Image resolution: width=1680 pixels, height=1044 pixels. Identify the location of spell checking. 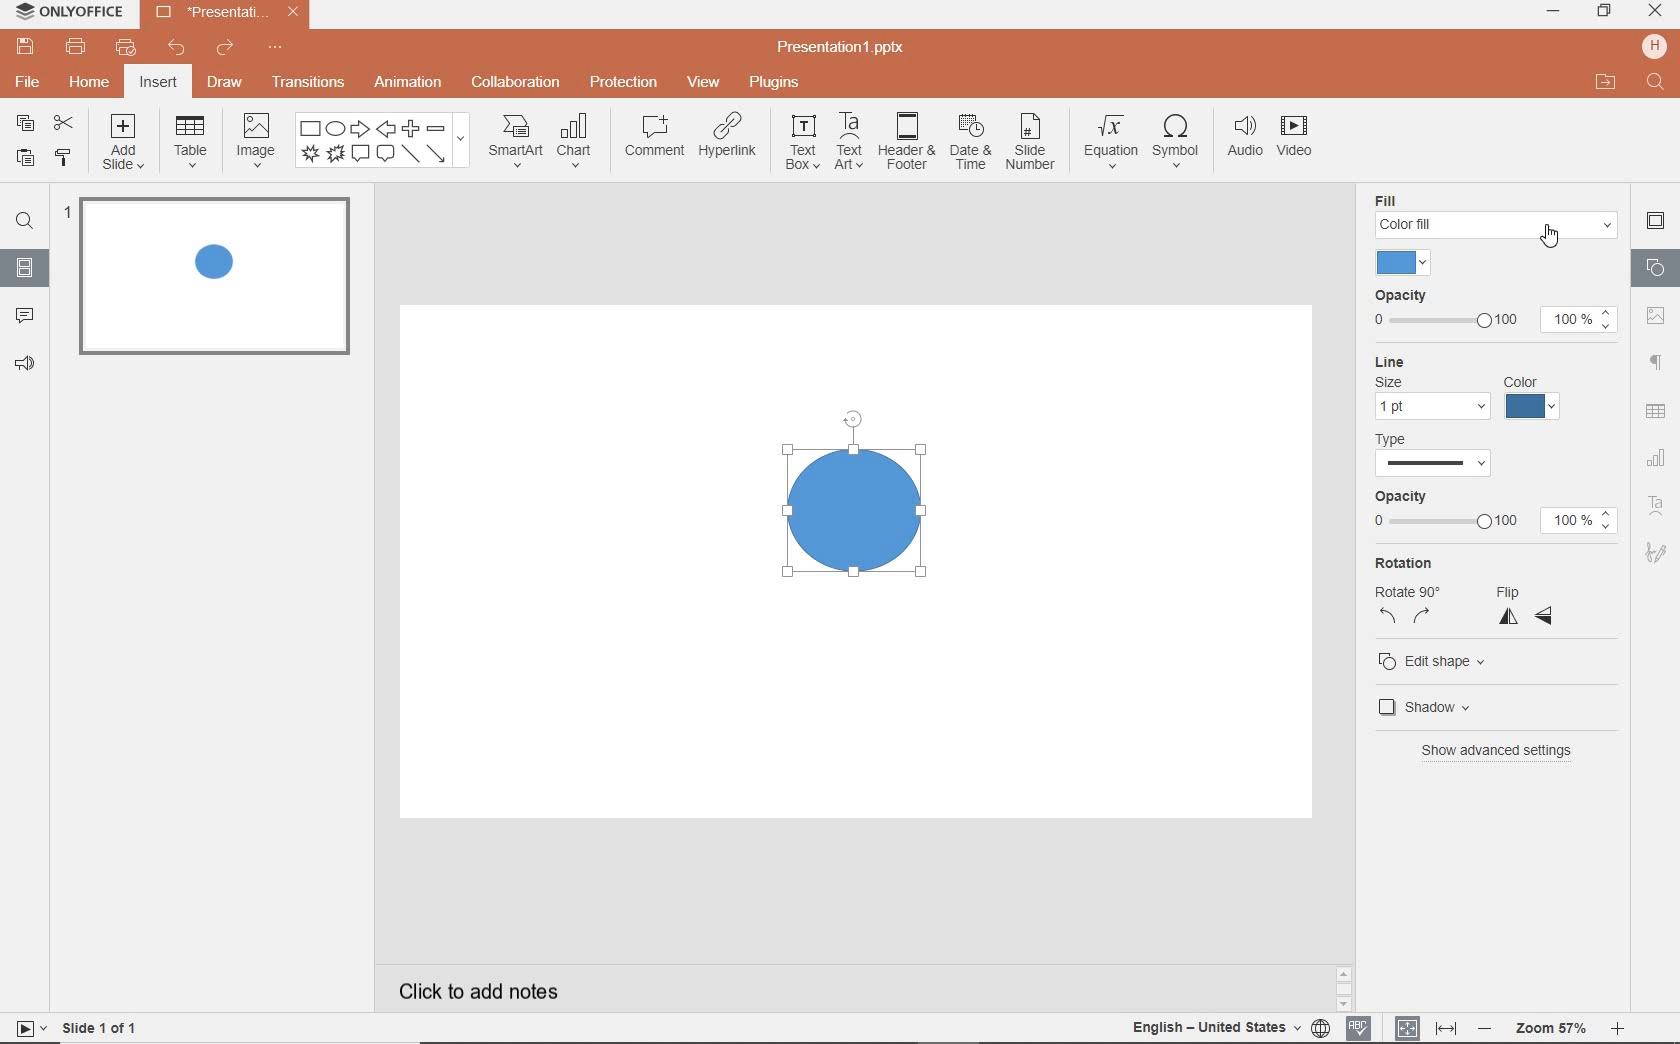
(1359, 1026).